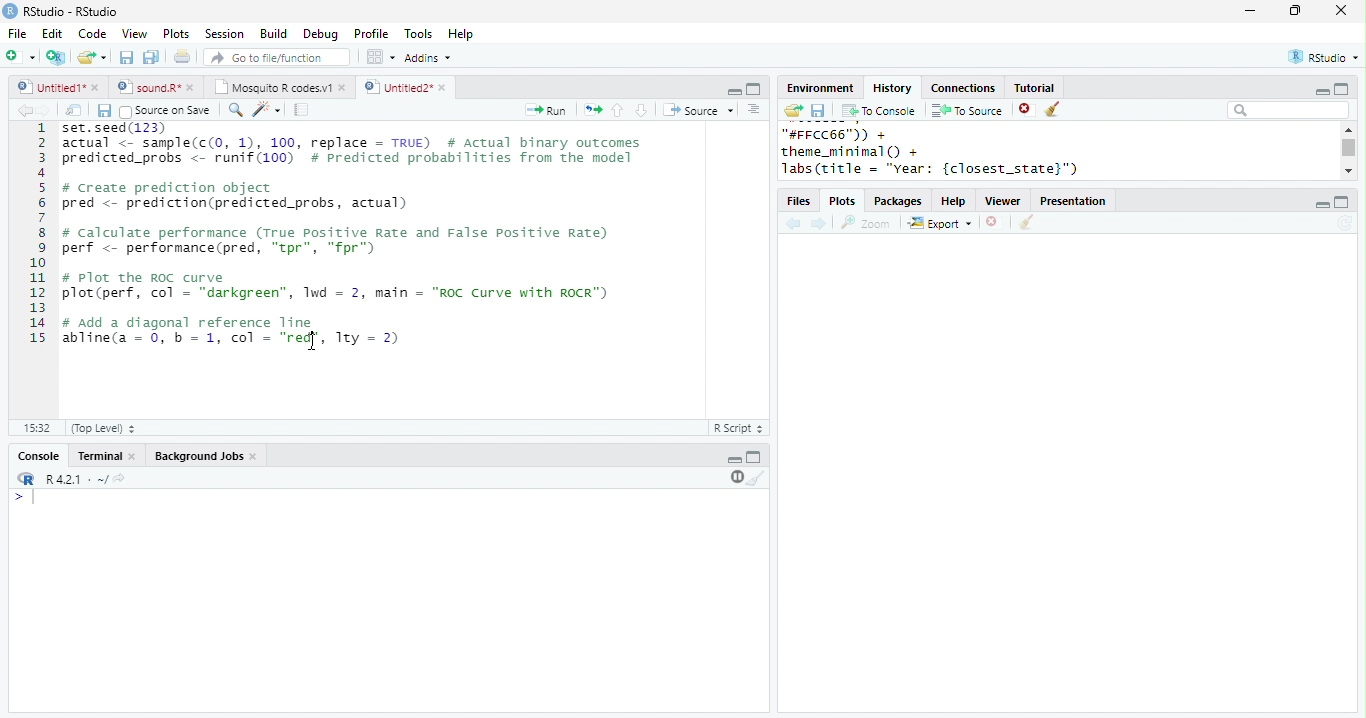 The image size is (1366, 718). What do you see at coordinates (126, 57) in the screenshot?
I see `save` at bounding box center [126, 57].